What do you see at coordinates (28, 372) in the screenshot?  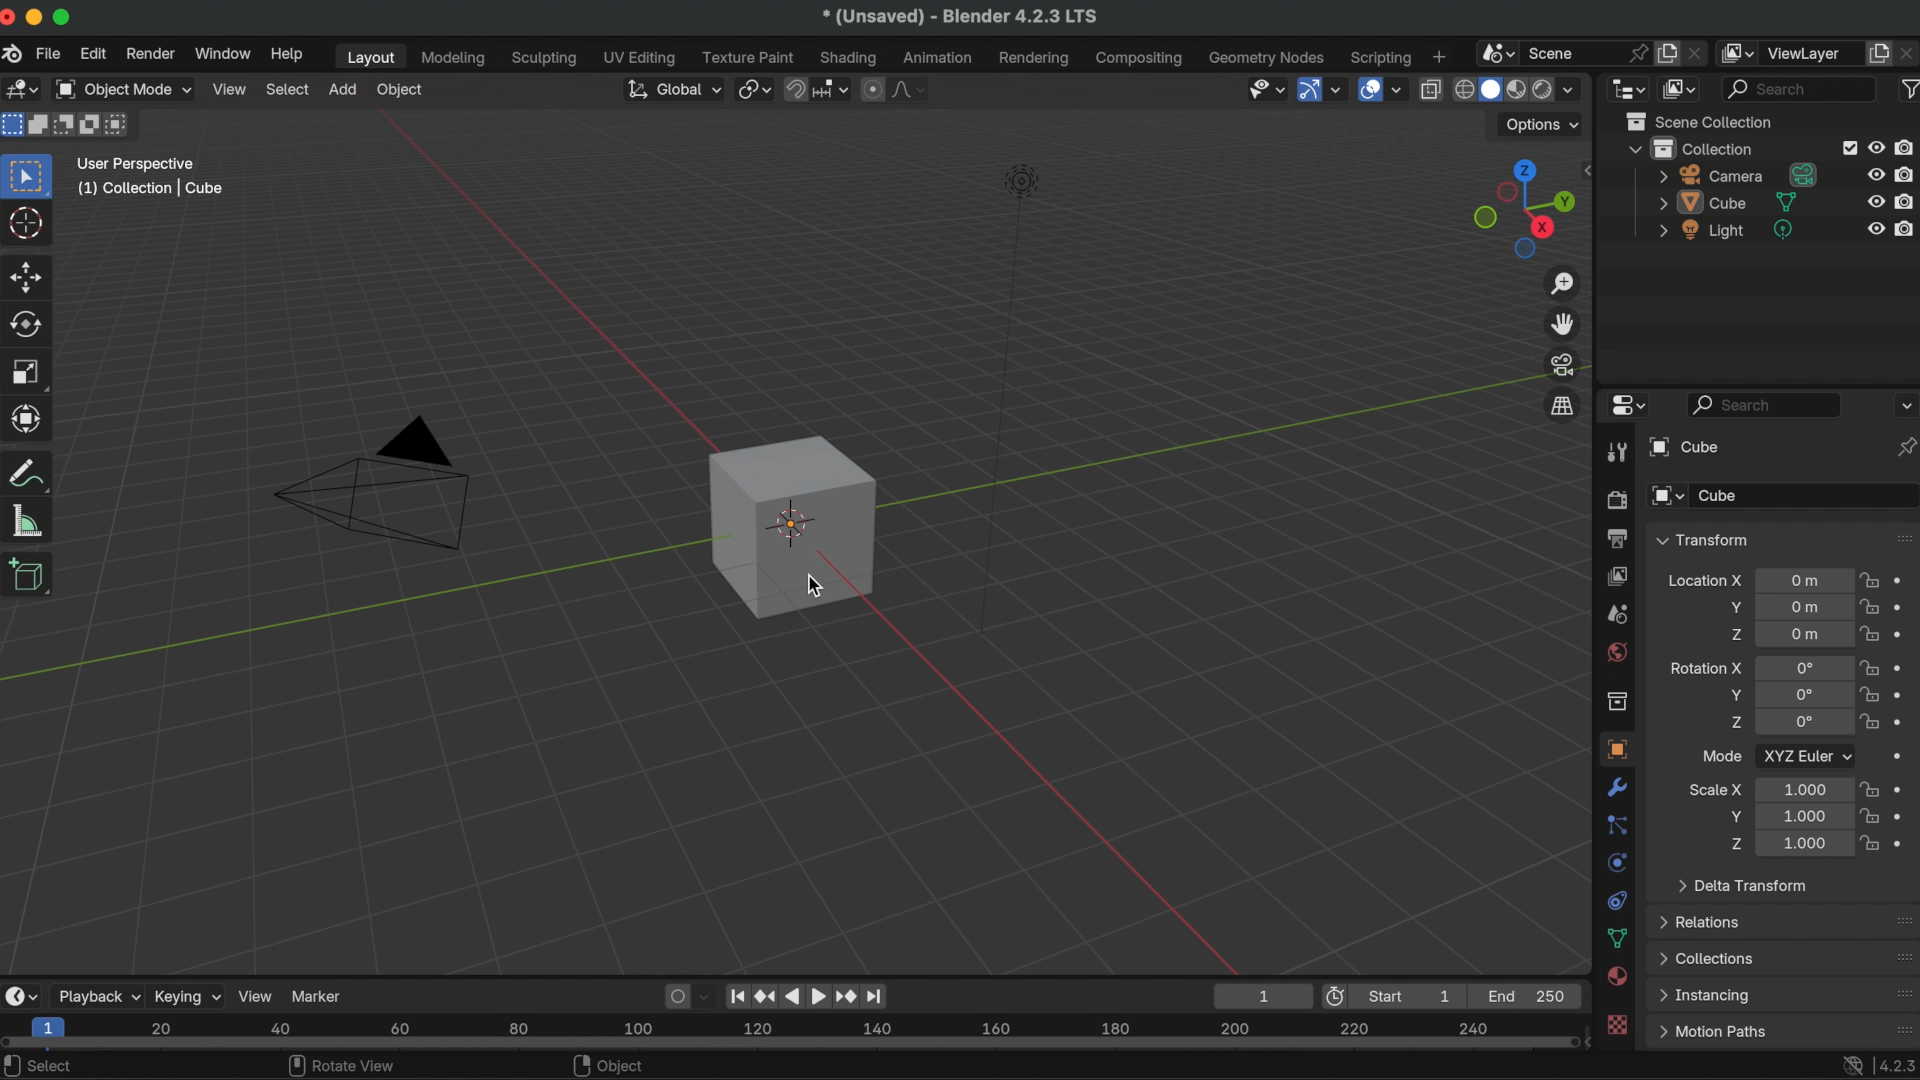 I see `scale` at bounding box center [28, 372].